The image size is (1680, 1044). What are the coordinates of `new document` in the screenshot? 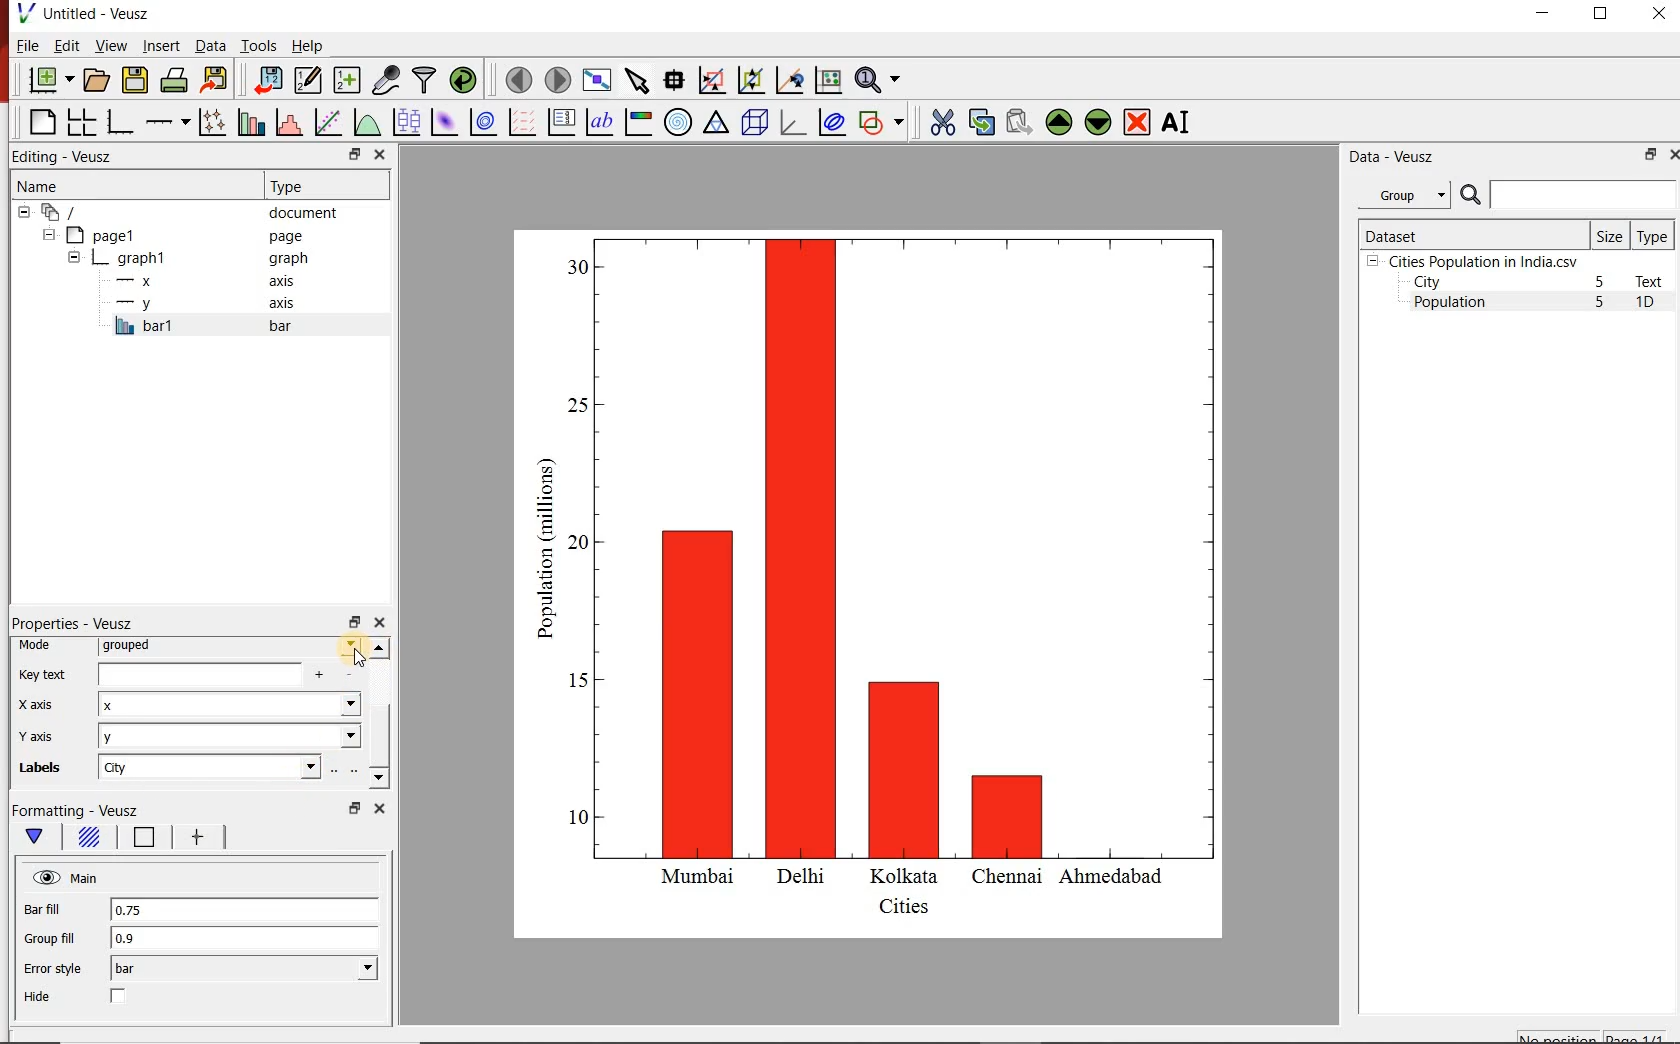 It's located at (47, 81).